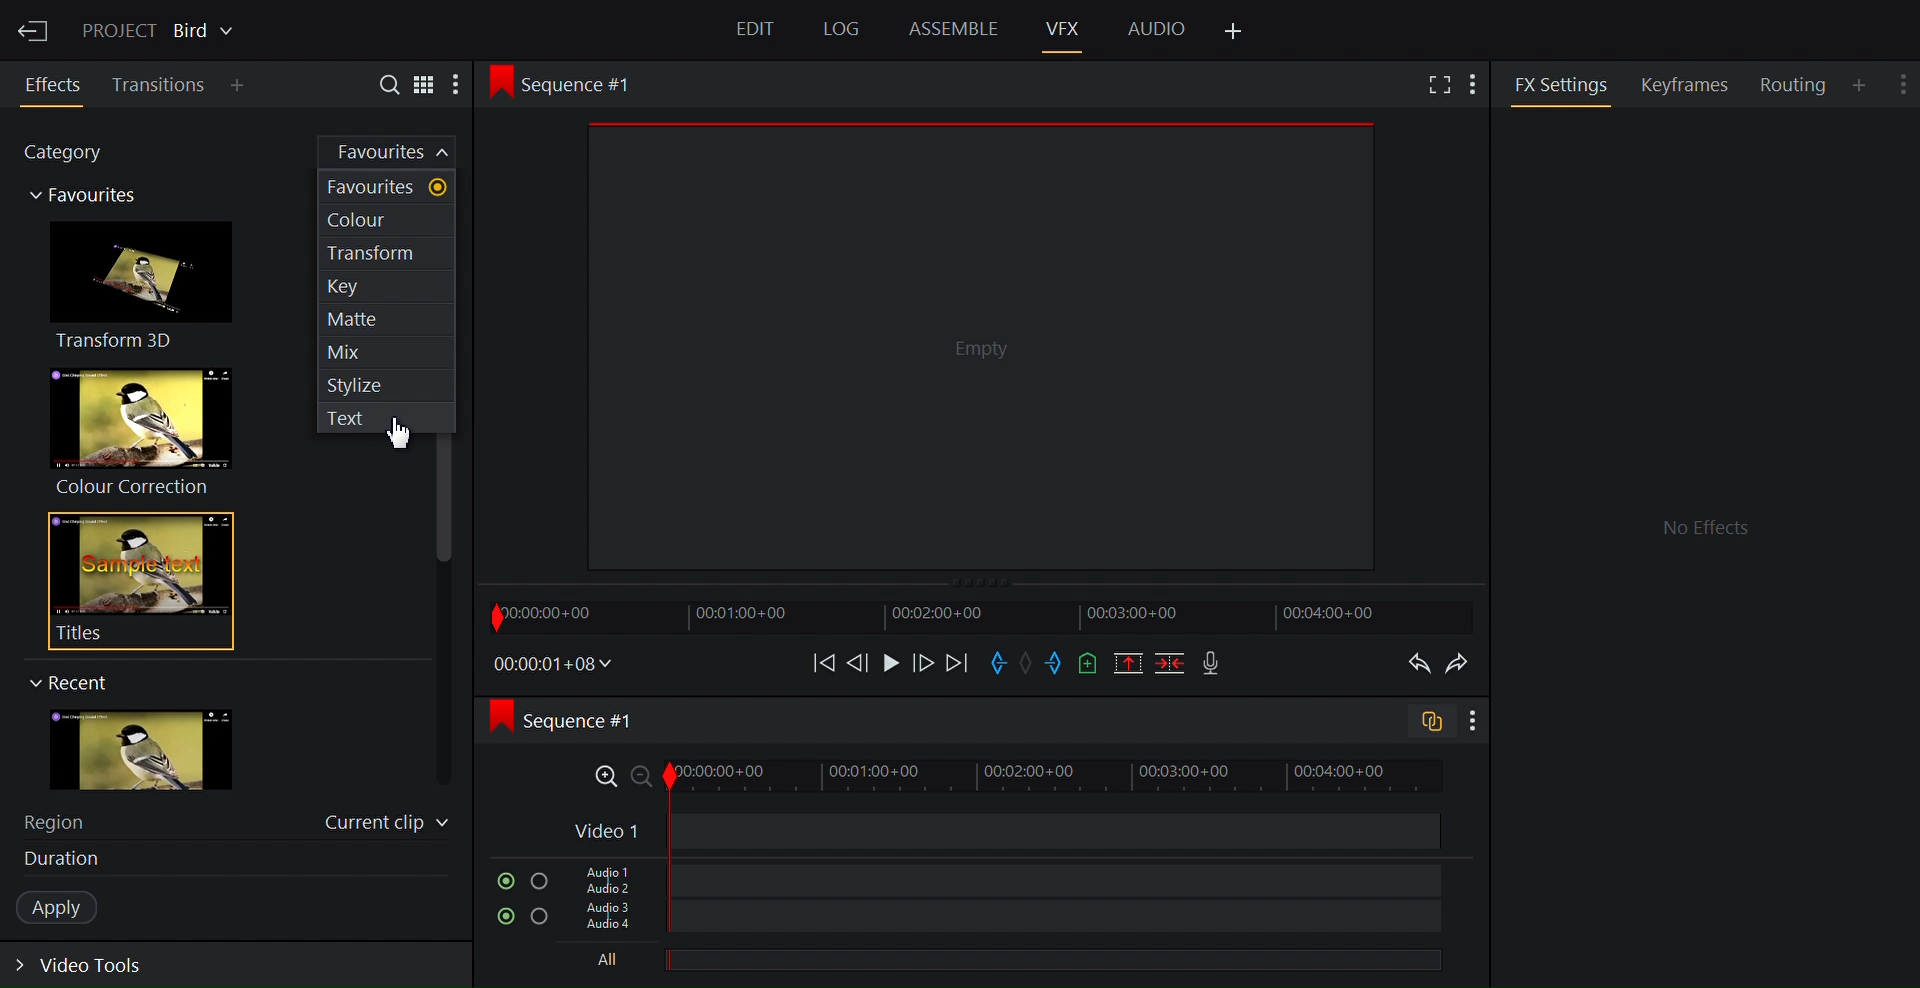 The image size is (1920, 988). I want to click on VFX, so click(1065, 28).